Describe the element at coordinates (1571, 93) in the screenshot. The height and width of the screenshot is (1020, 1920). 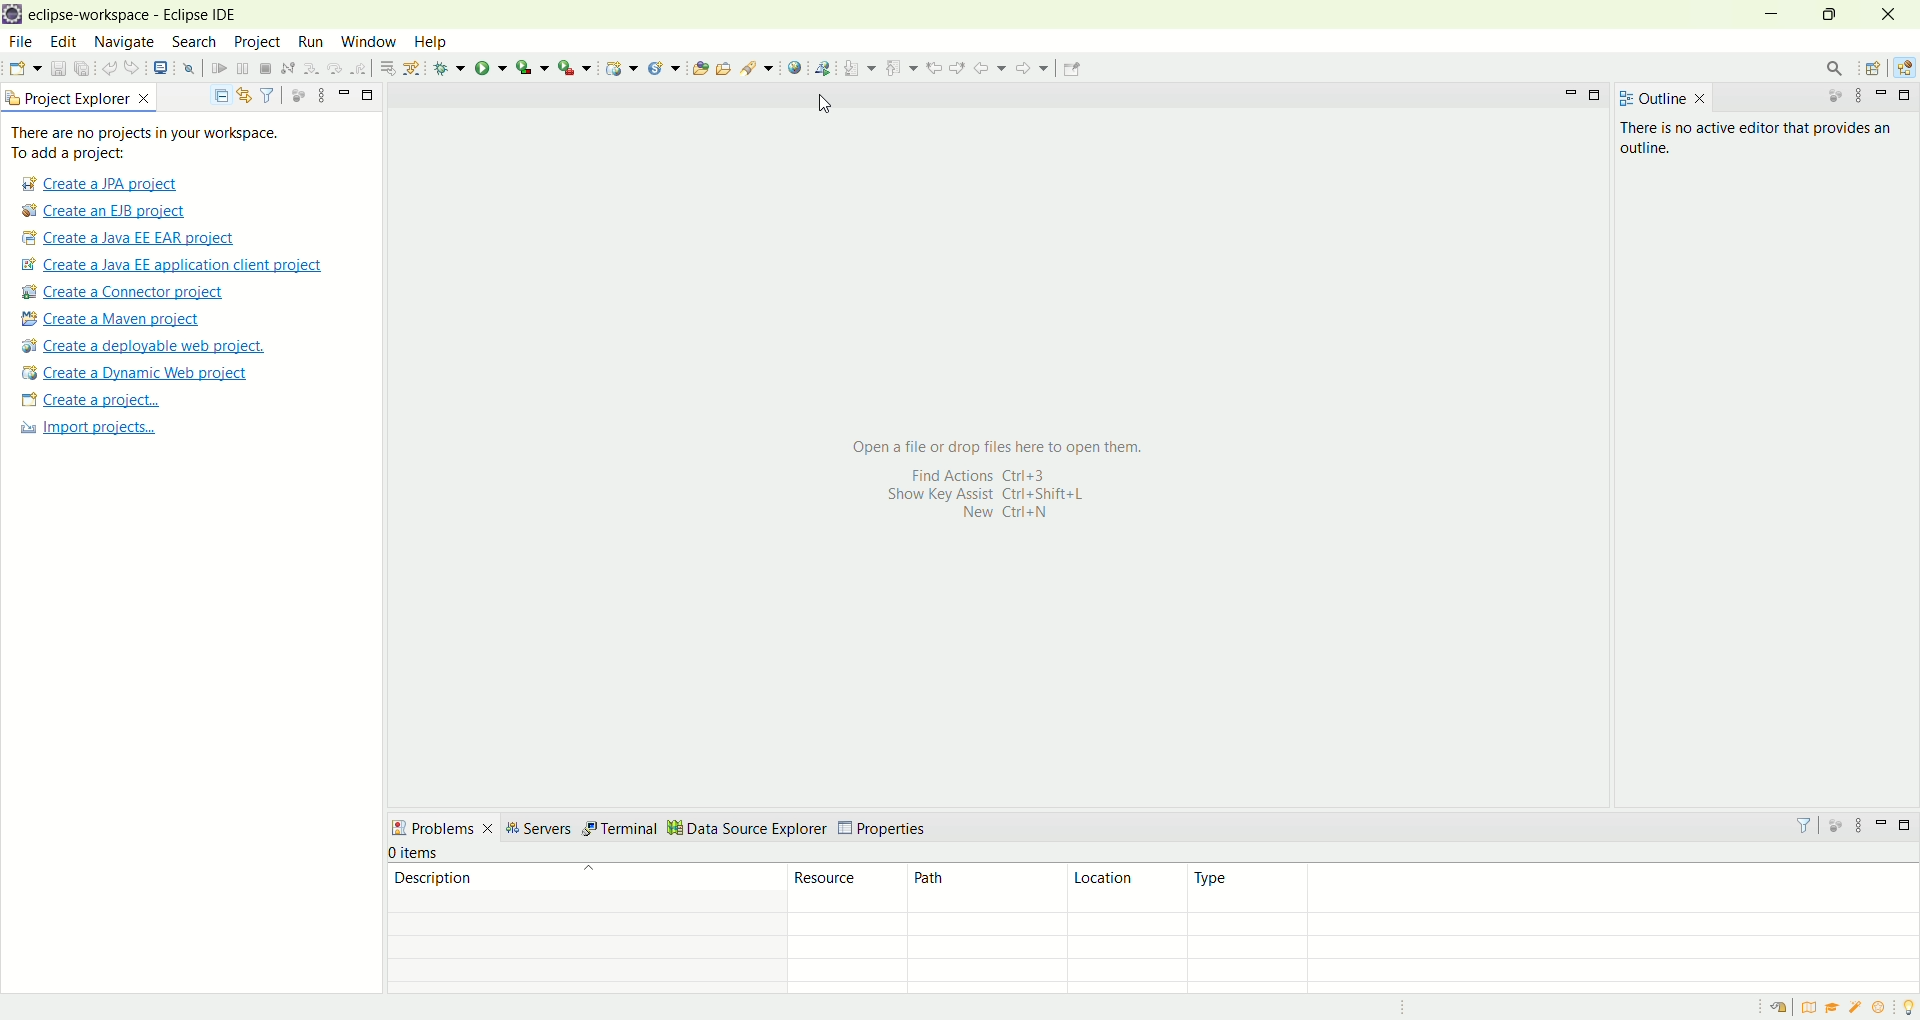
I see `minimize` at that location.